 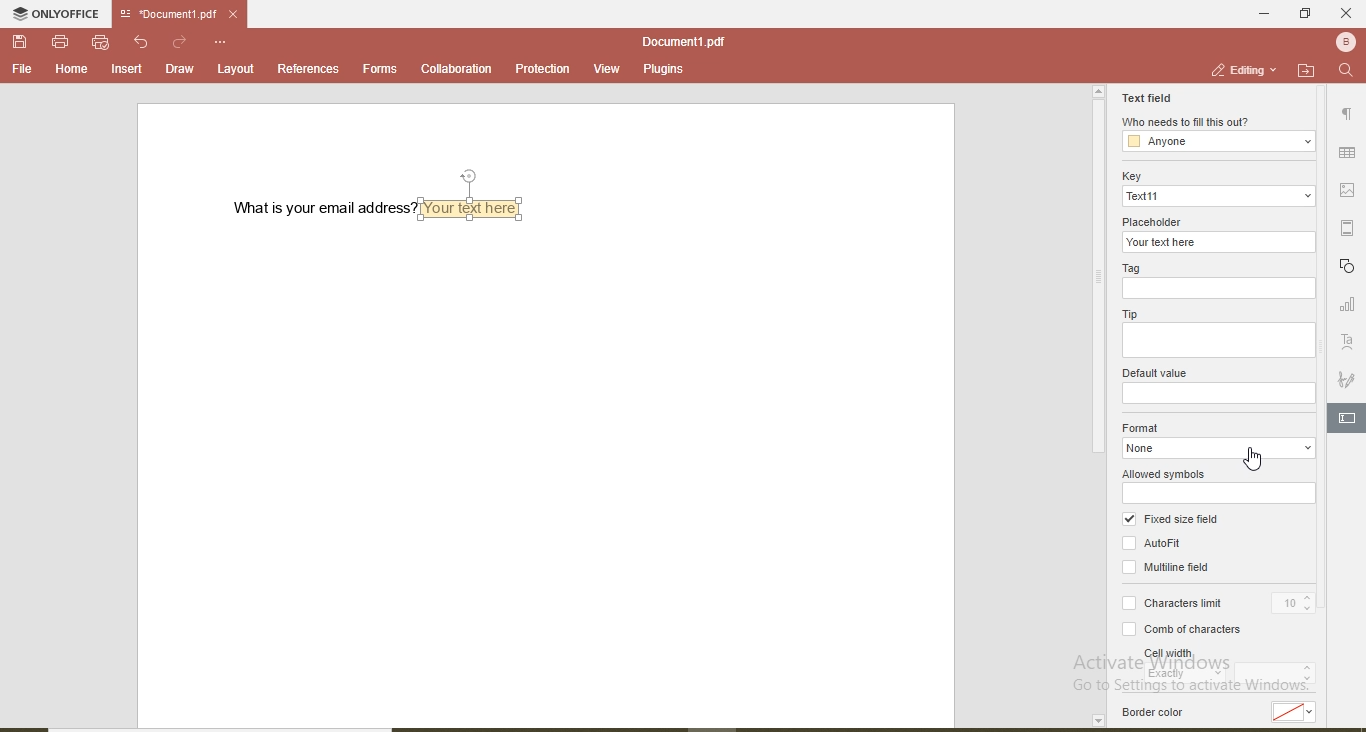 I want to click on textbox, so click(x=476, y=207).